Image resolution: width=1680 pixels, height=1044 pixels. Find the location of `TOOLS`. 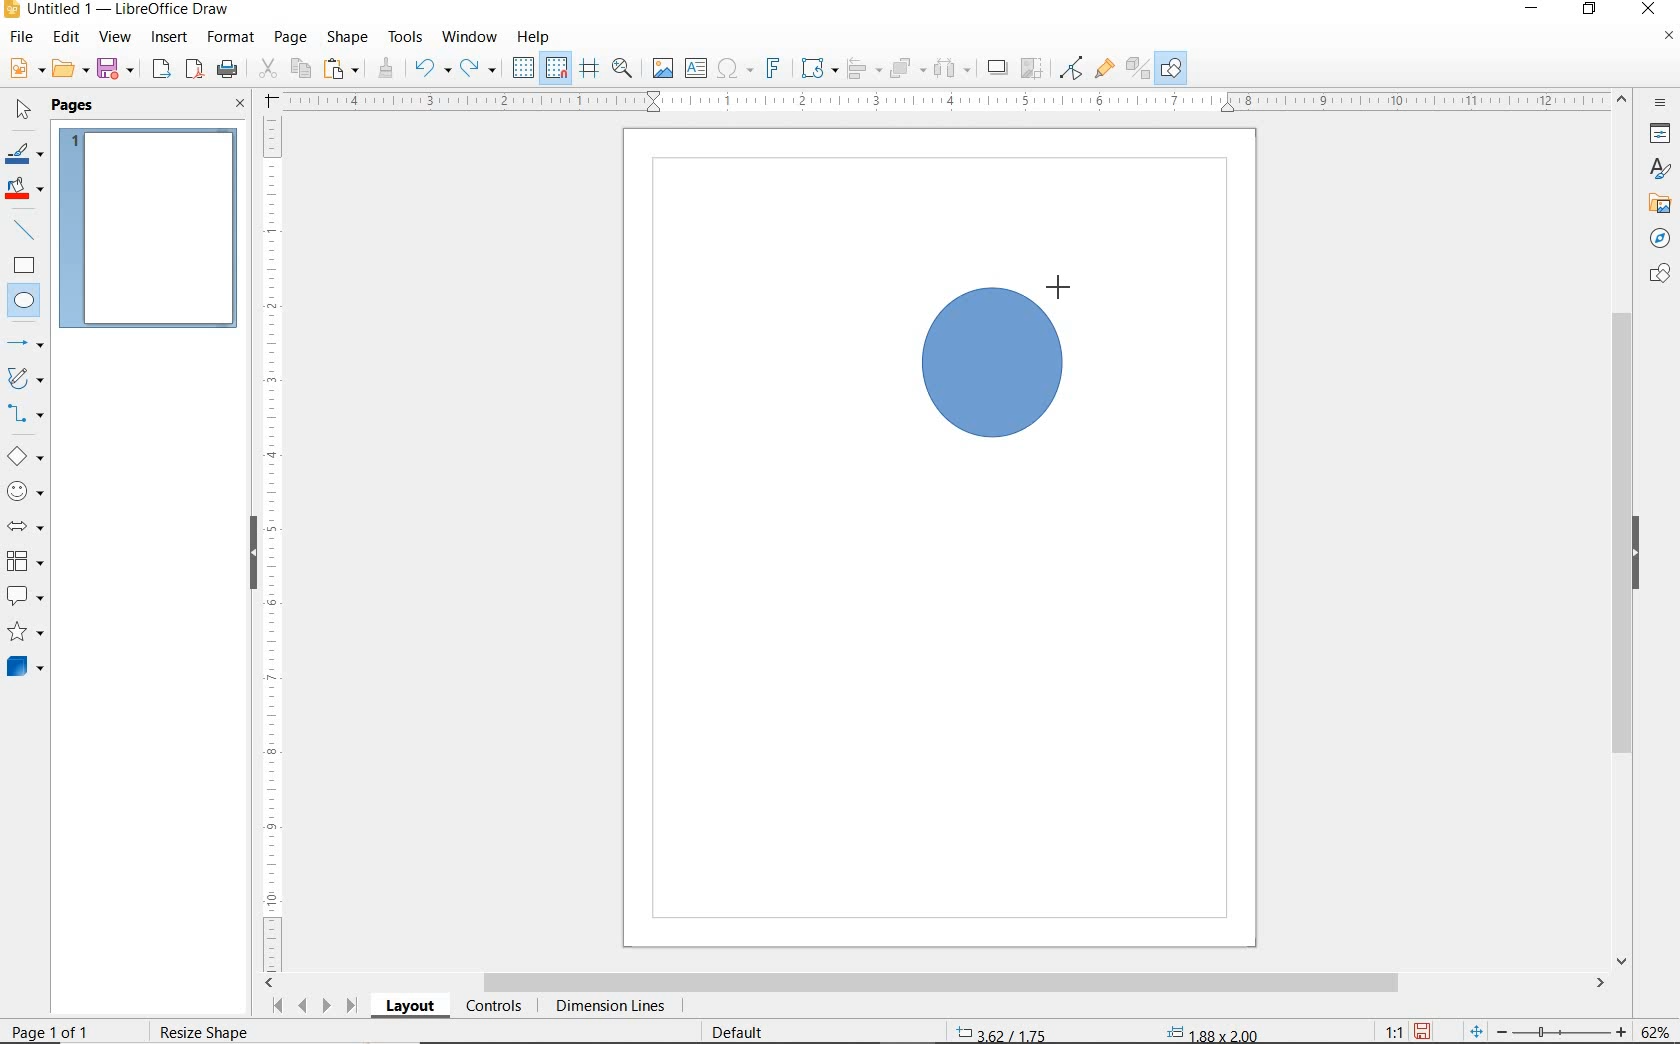

TOOLS is located at coordinates (405, 36).